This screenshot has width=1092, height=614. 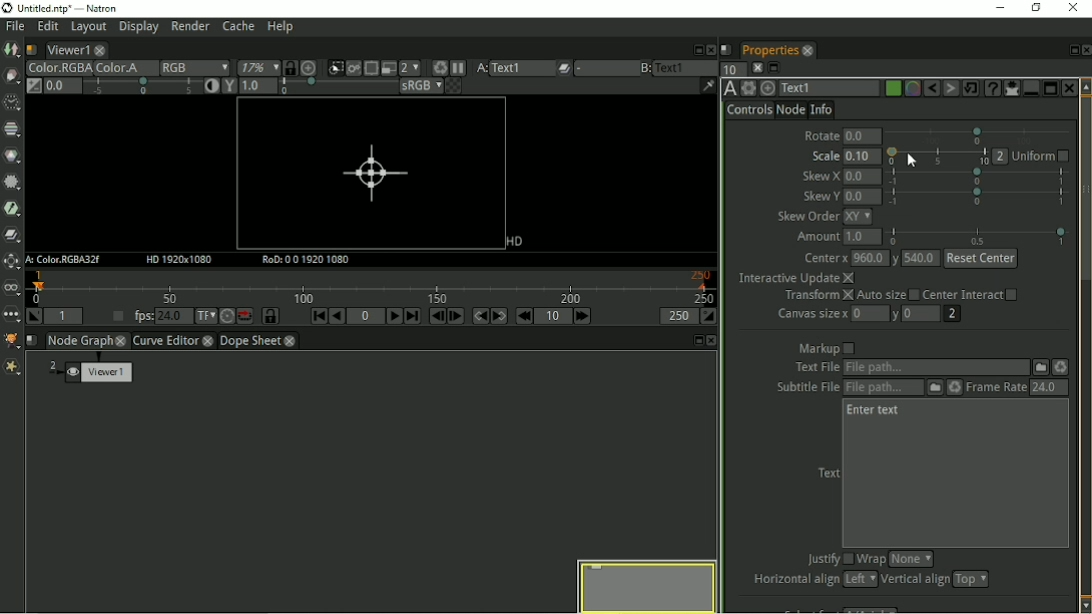 What do you see at coordinates (13, 183) in the screenshot?
I see `Filter` at bounding box center [13, 183].